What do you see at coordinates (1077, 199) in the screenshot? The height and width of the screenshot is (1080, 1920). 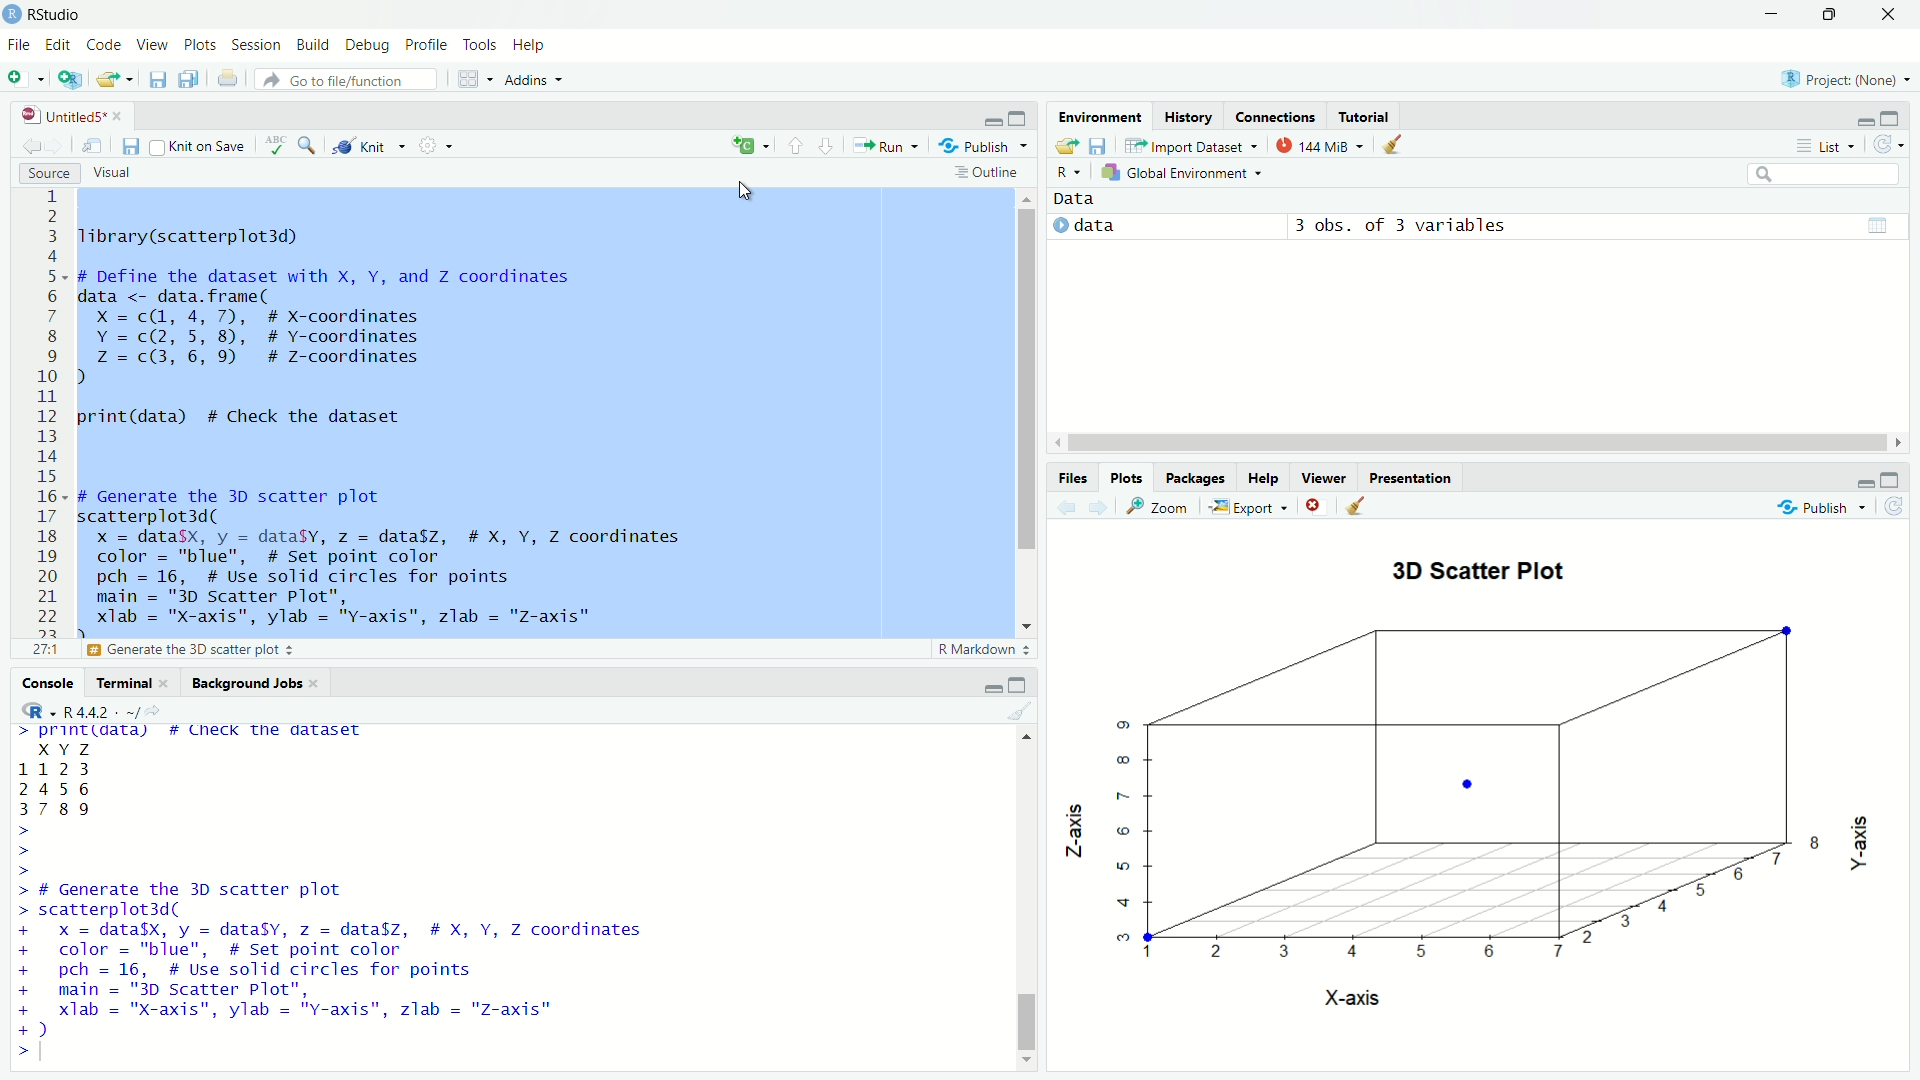 I see `data` at bounding box center [1077, 199].